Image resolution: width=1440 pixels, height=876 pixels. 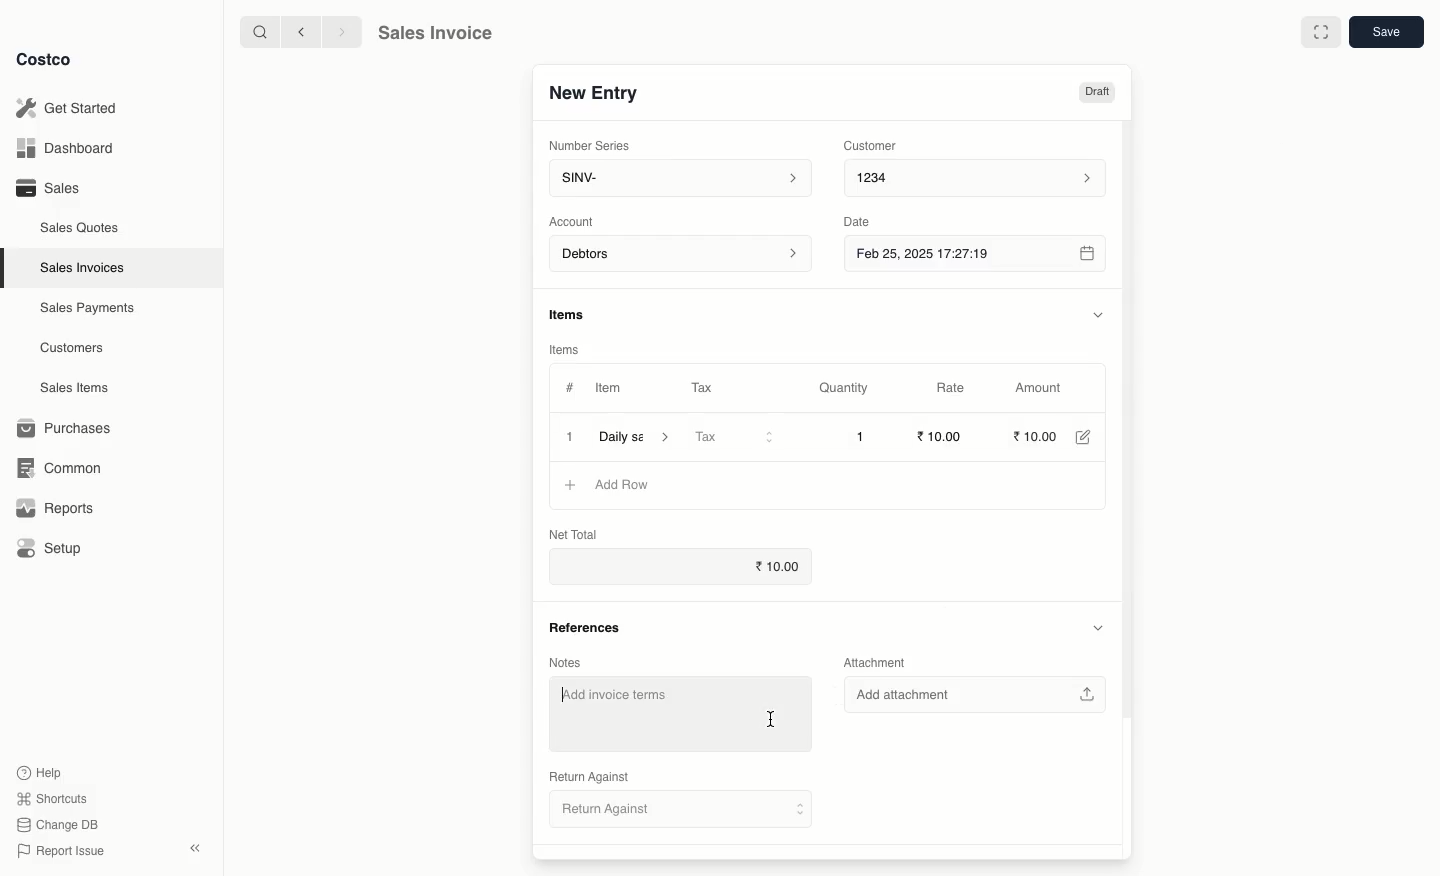 What do you see at coordinates (71, 389) in the screenshot?
I see `Sales Items.` at bounding box center [71, 389].